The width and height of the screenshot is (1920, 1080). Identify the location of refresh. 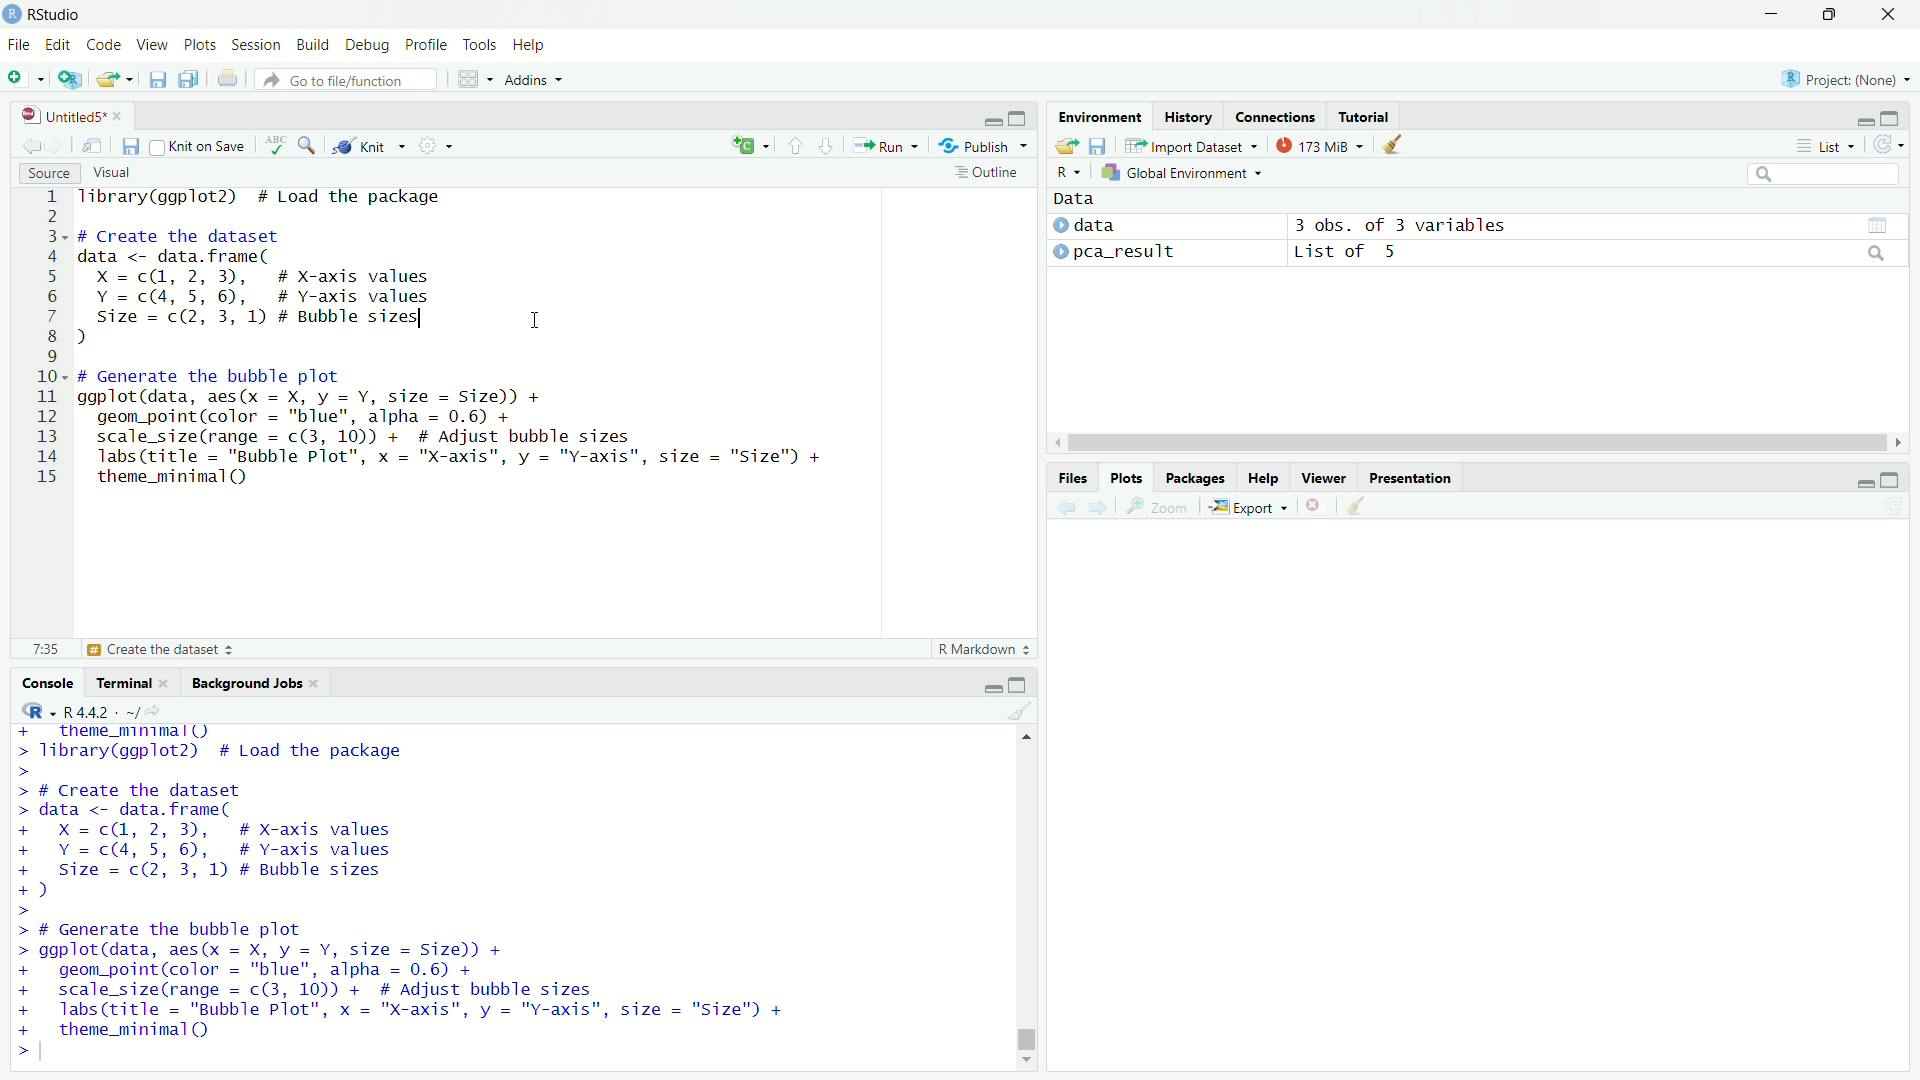
(1890, 144).